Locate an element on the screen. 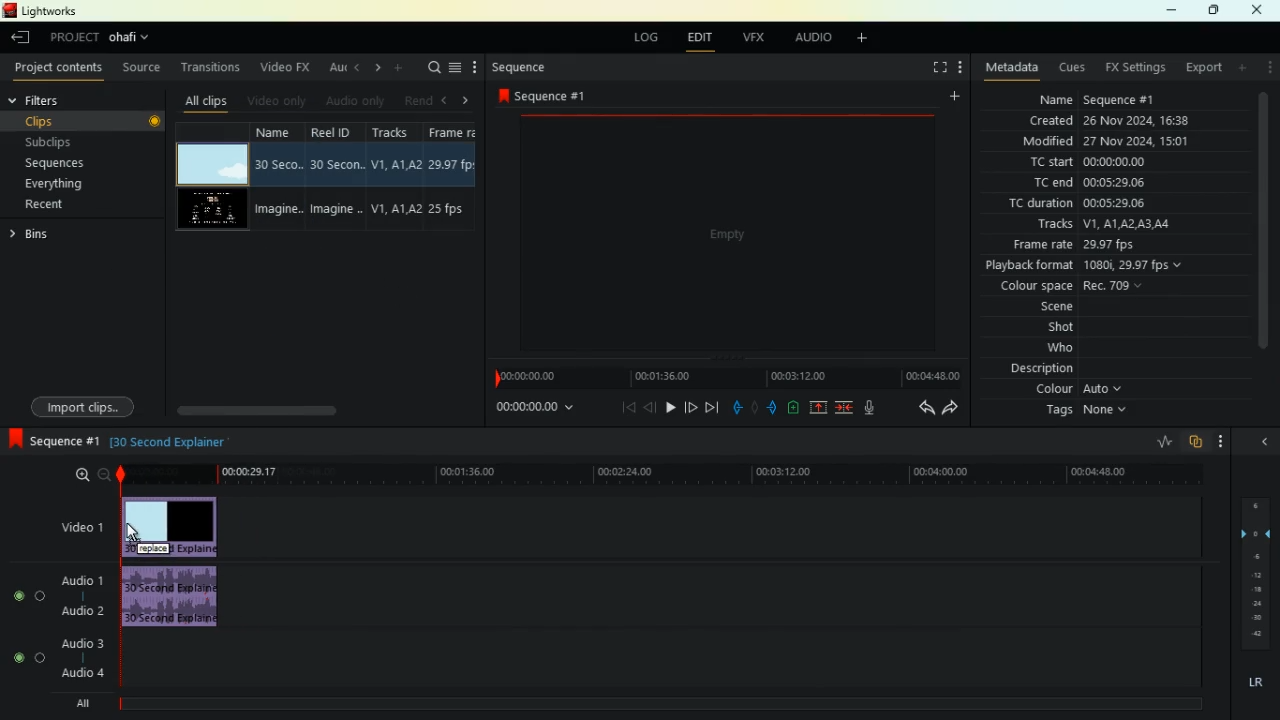 This screenshot has width=1280, height=720. timeline is located at coordinates (650, 704).